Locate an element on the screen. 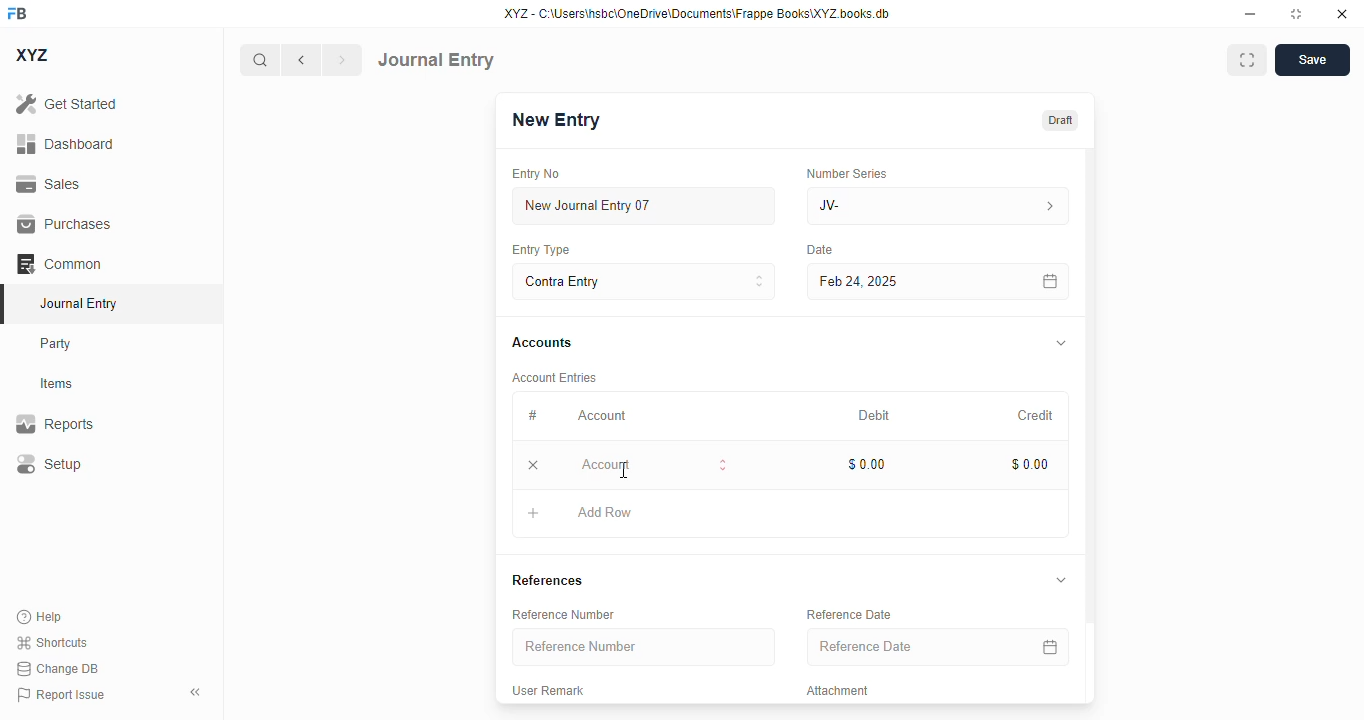 The height and width of the screenshot is (720, 1364). party is located at coordinates (58, 344).